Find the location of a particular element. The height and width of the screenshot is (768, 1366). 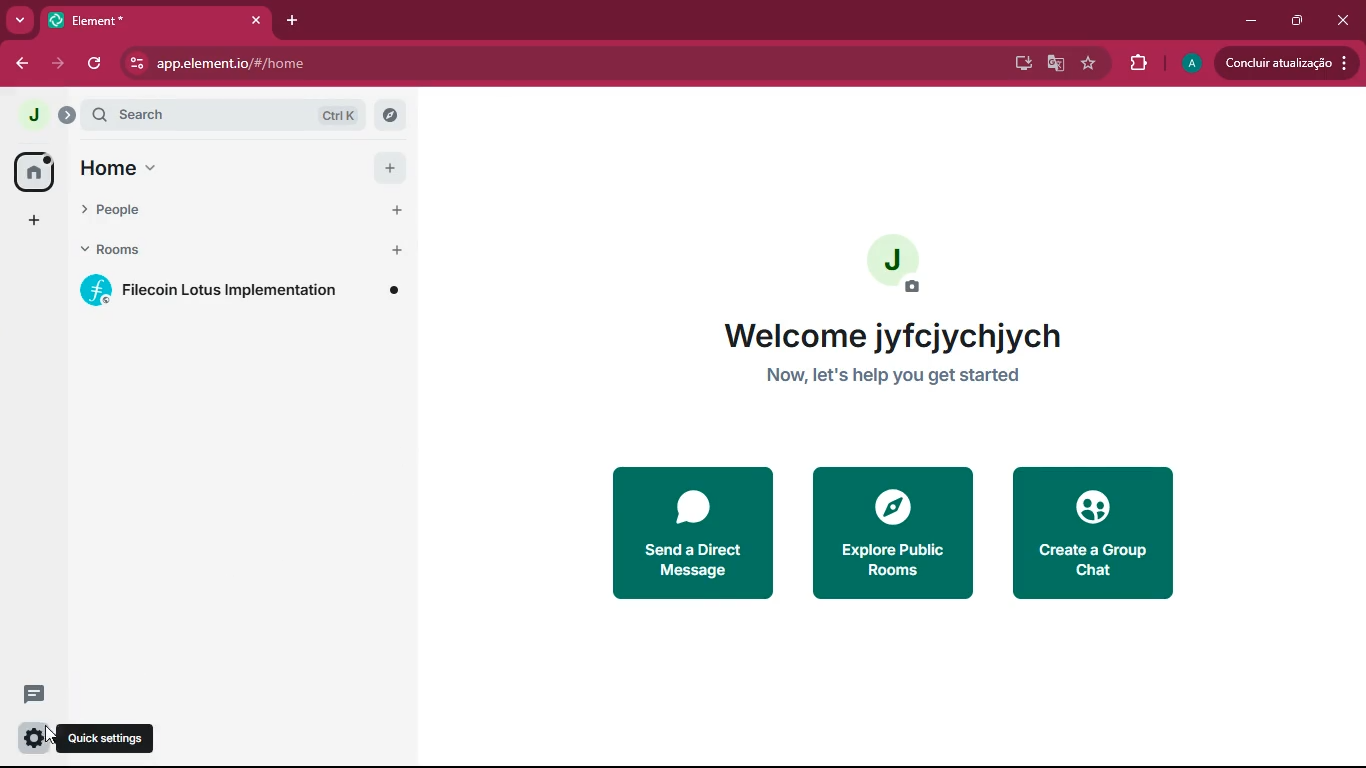

welcome jyfcjychjych is located at coordinates (900, 336).